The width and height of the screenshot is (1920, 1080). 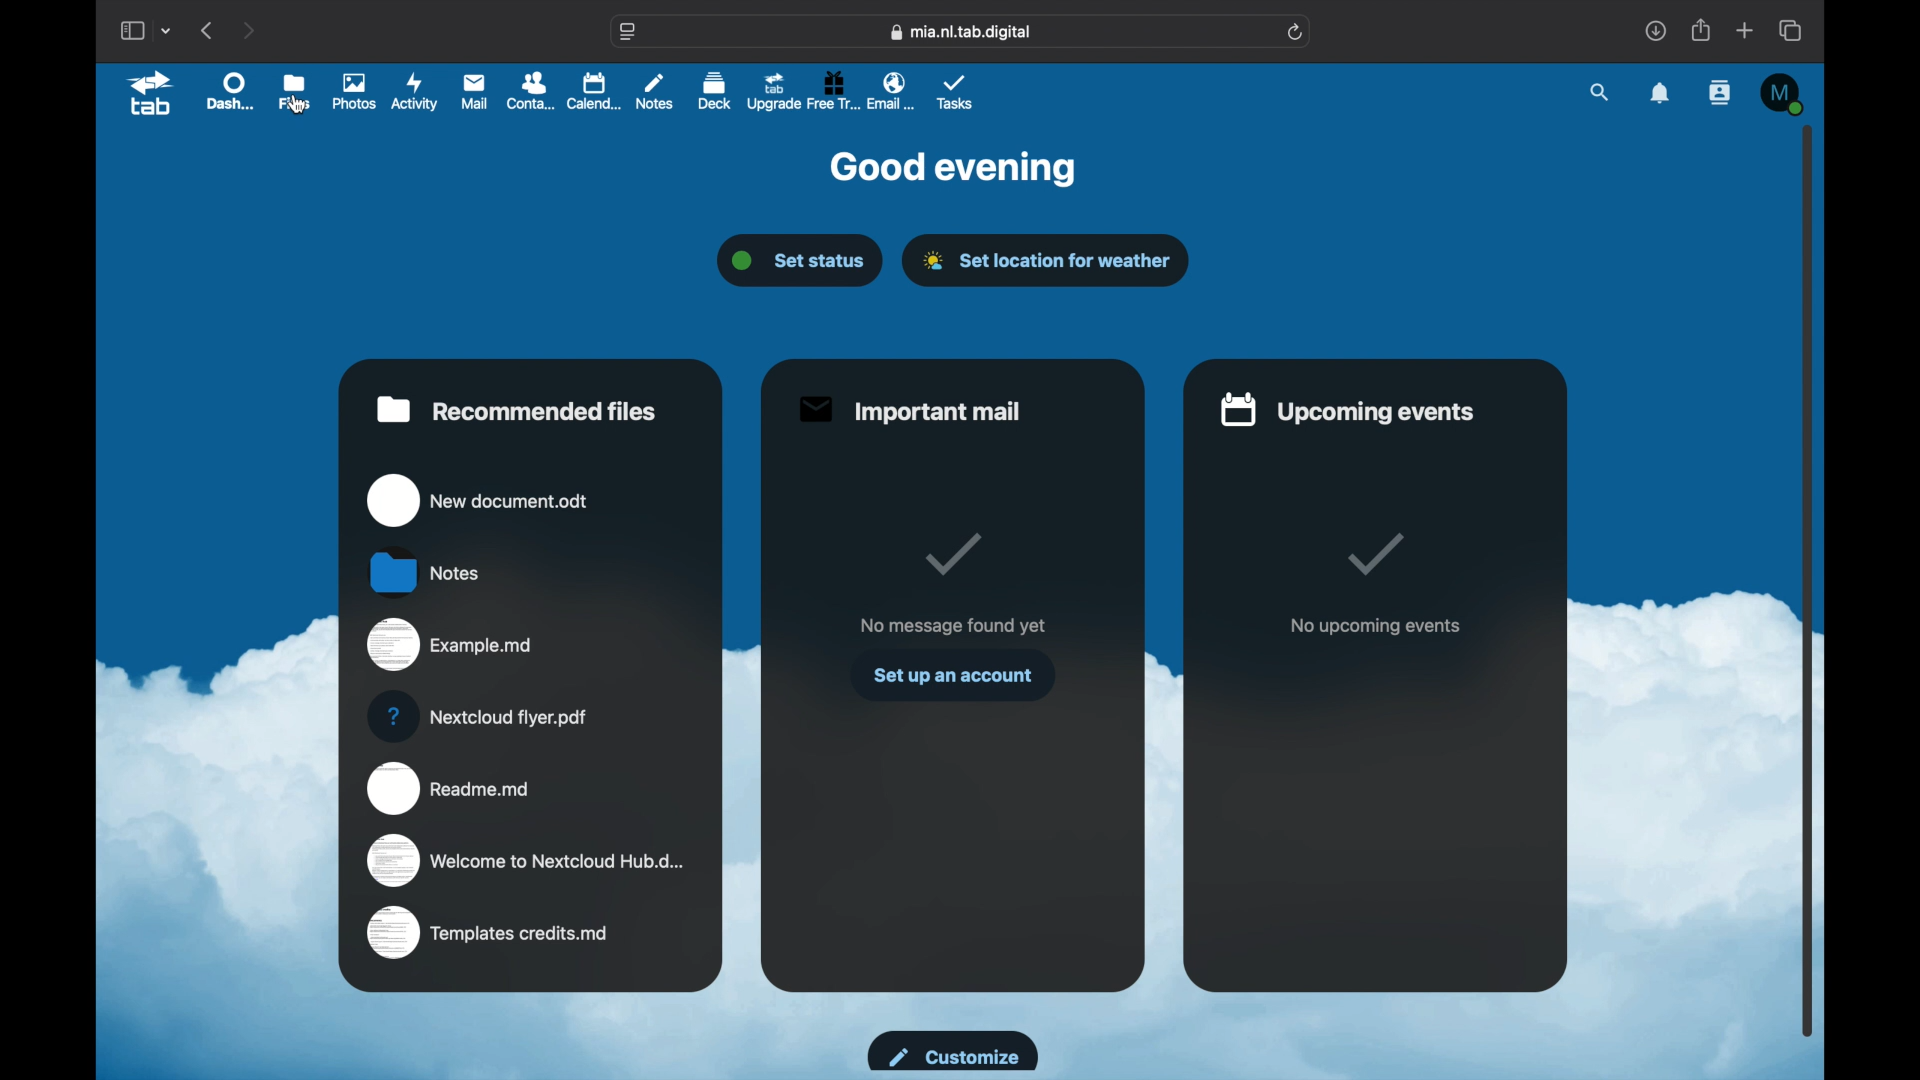 I want to click on recommended files, so click(x=514, y=409).